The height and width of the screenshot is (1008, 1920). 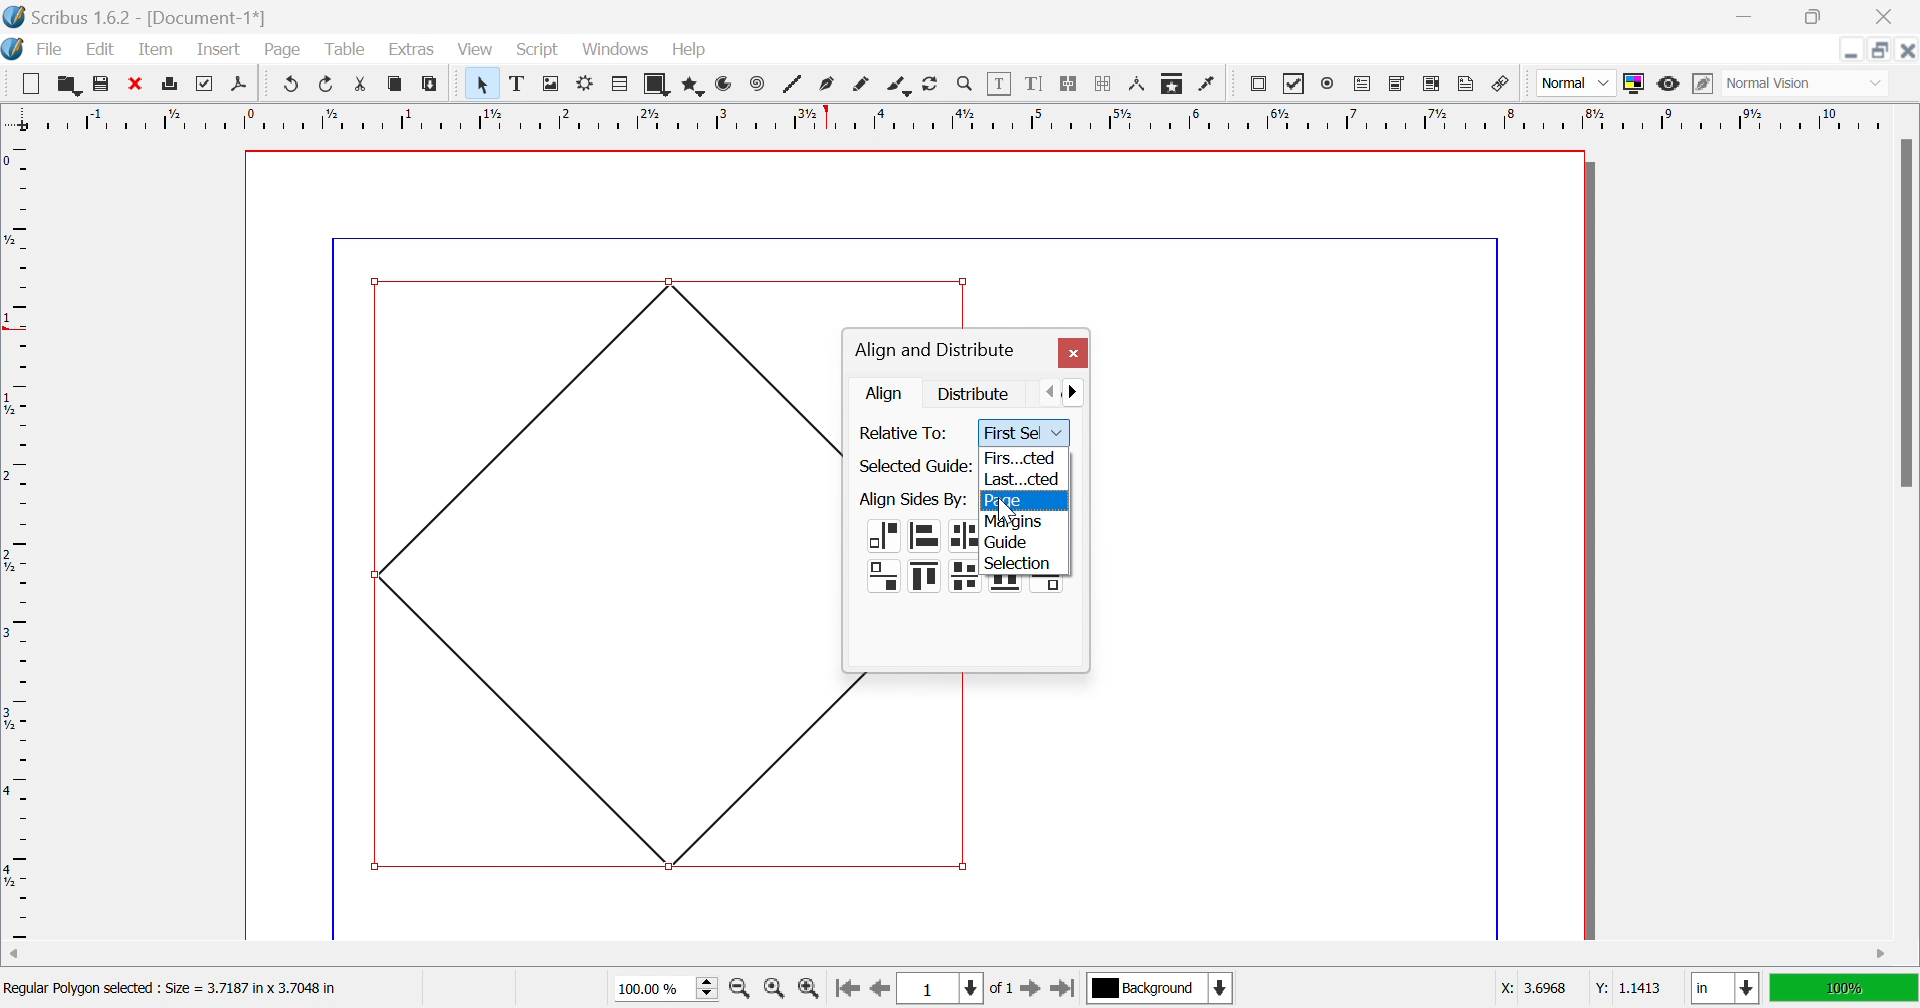 I want to click on Edit, so click(x=105, y=51).